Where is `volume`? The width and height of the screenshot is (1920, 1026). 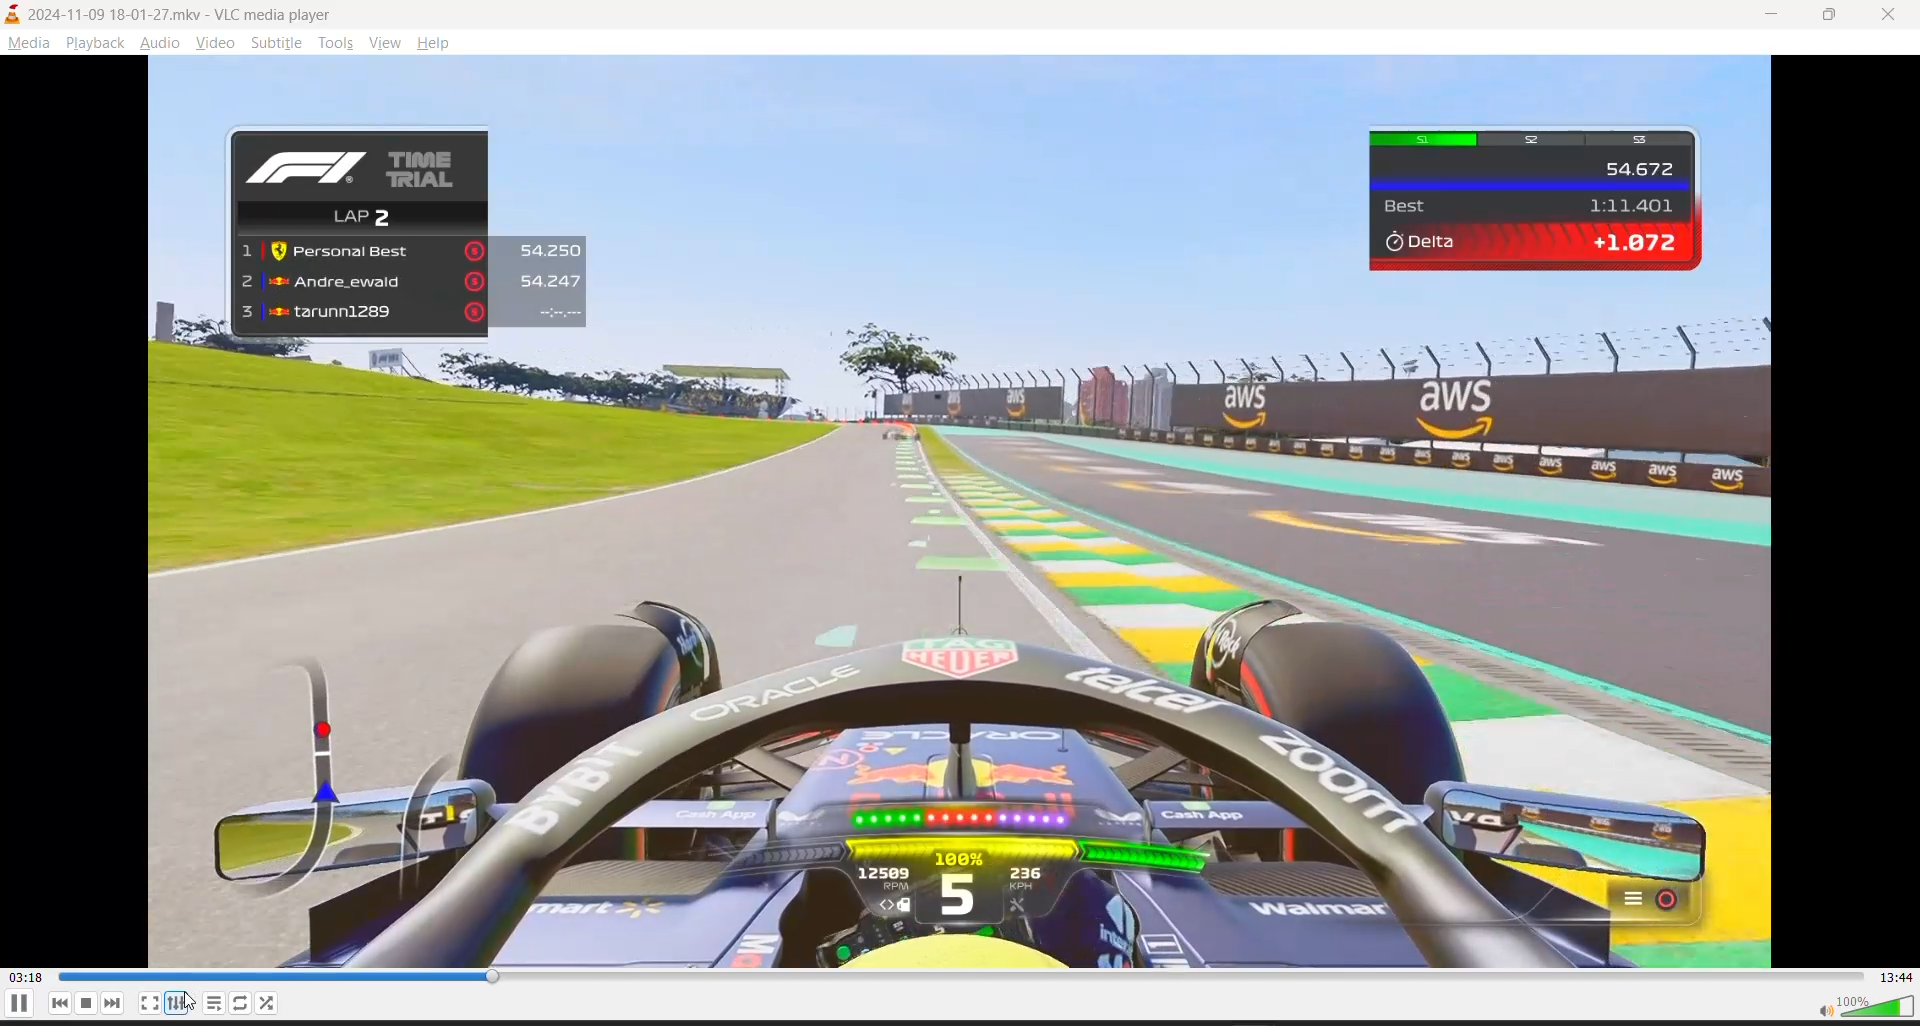 volume is located at coordinates (1865, 1007).